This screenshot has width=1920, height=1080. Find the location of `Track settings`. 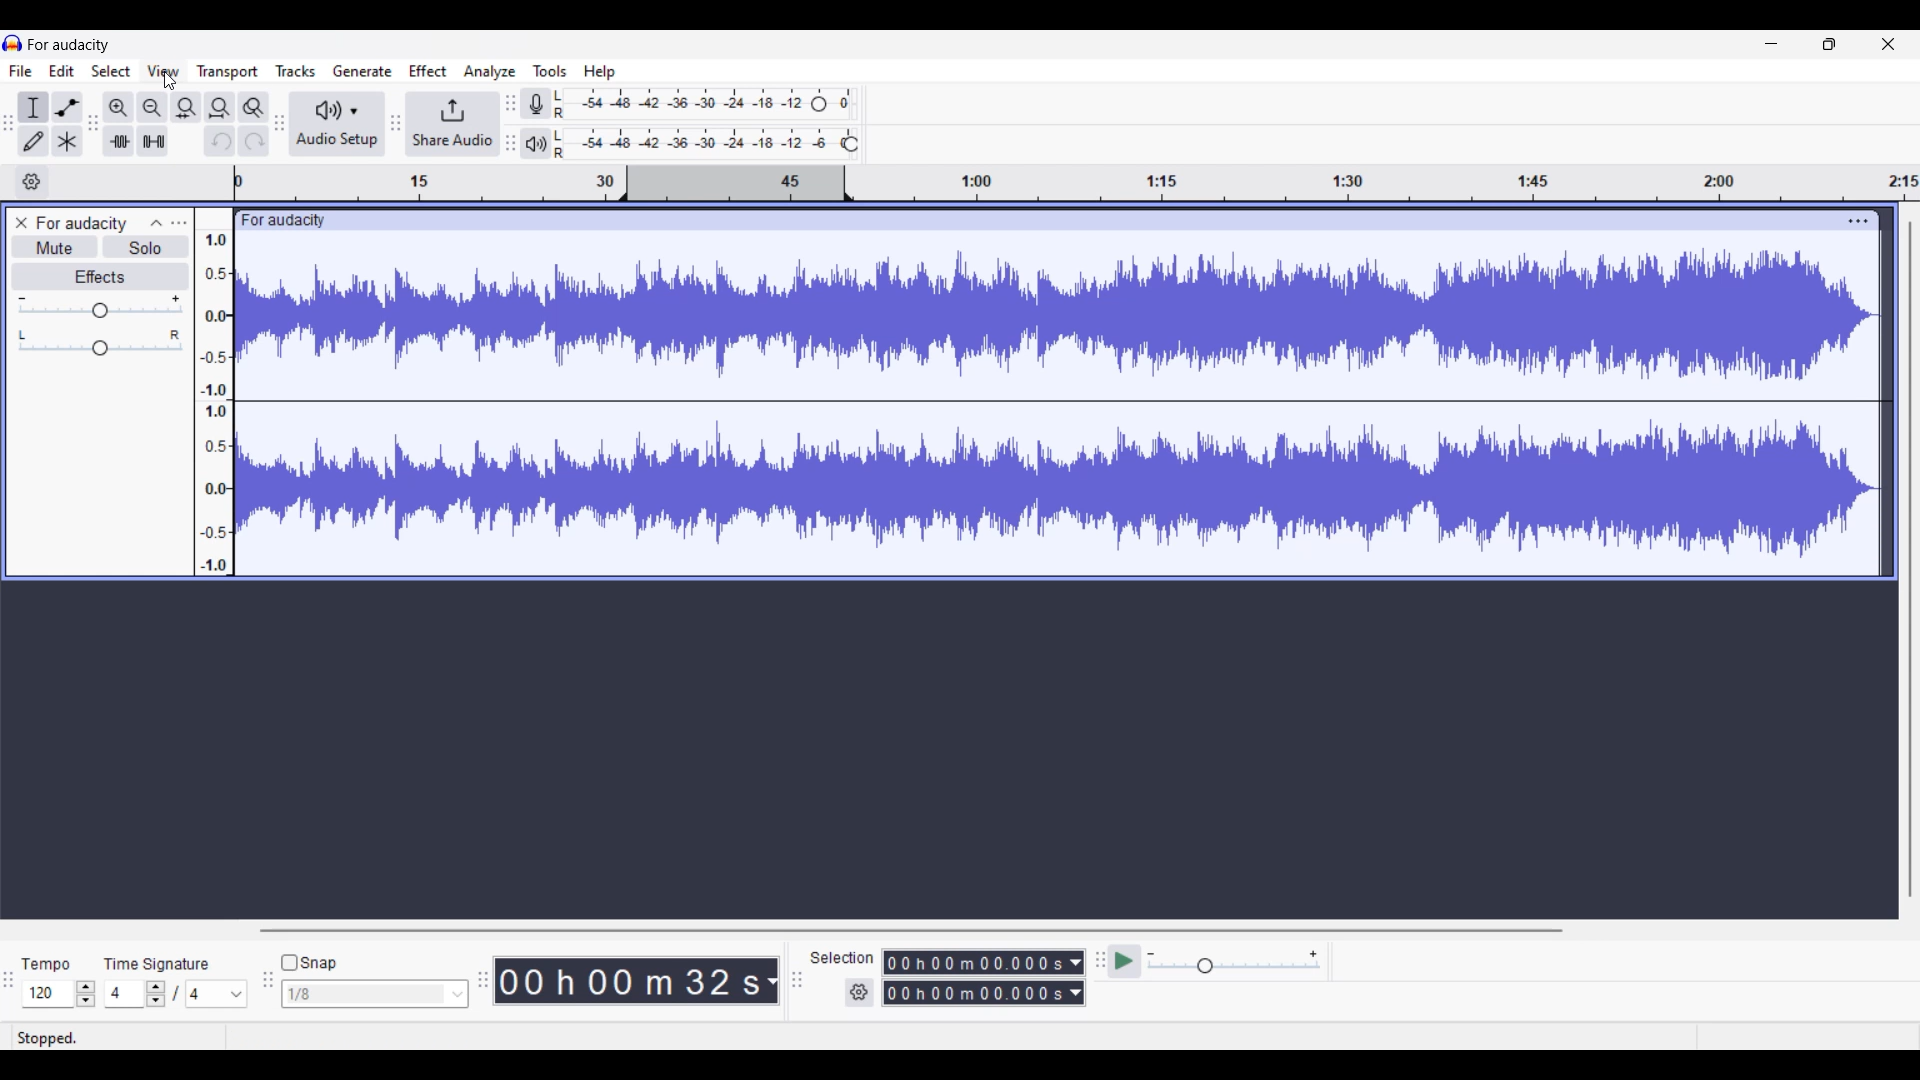

Track settings is located at coordinates (1860, 221).